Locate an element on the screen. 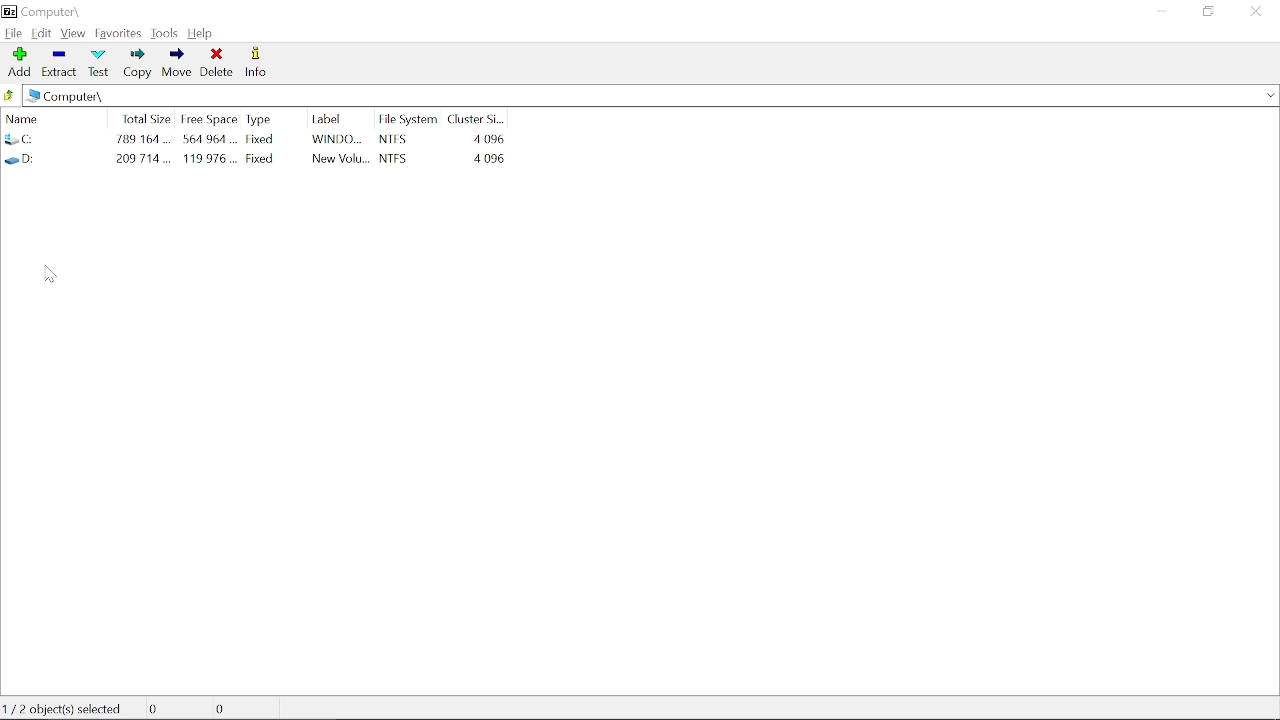 The image size is (1280, 720). Cursor is located at coordinates (49, 273).